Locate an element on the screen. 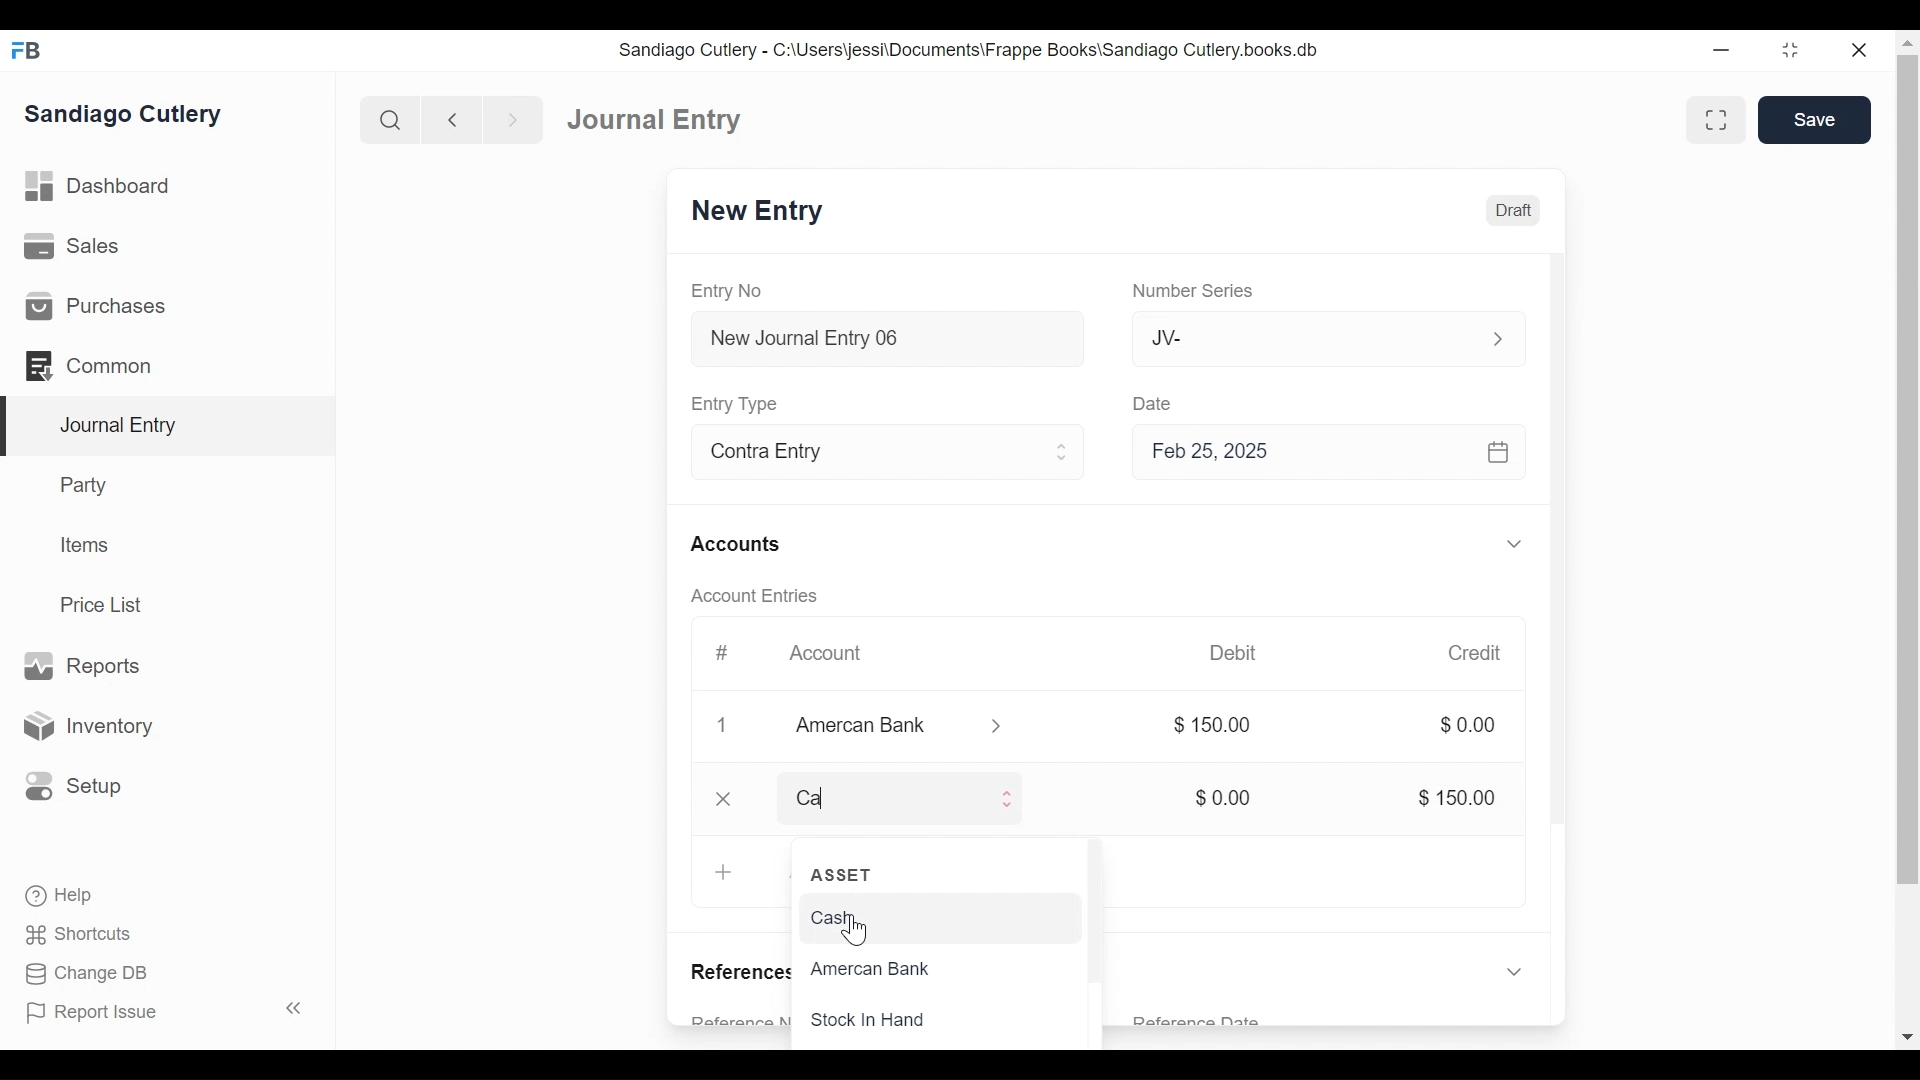 The image size is (1920, 1080). Account Entries is located at coordinates (753, 595).